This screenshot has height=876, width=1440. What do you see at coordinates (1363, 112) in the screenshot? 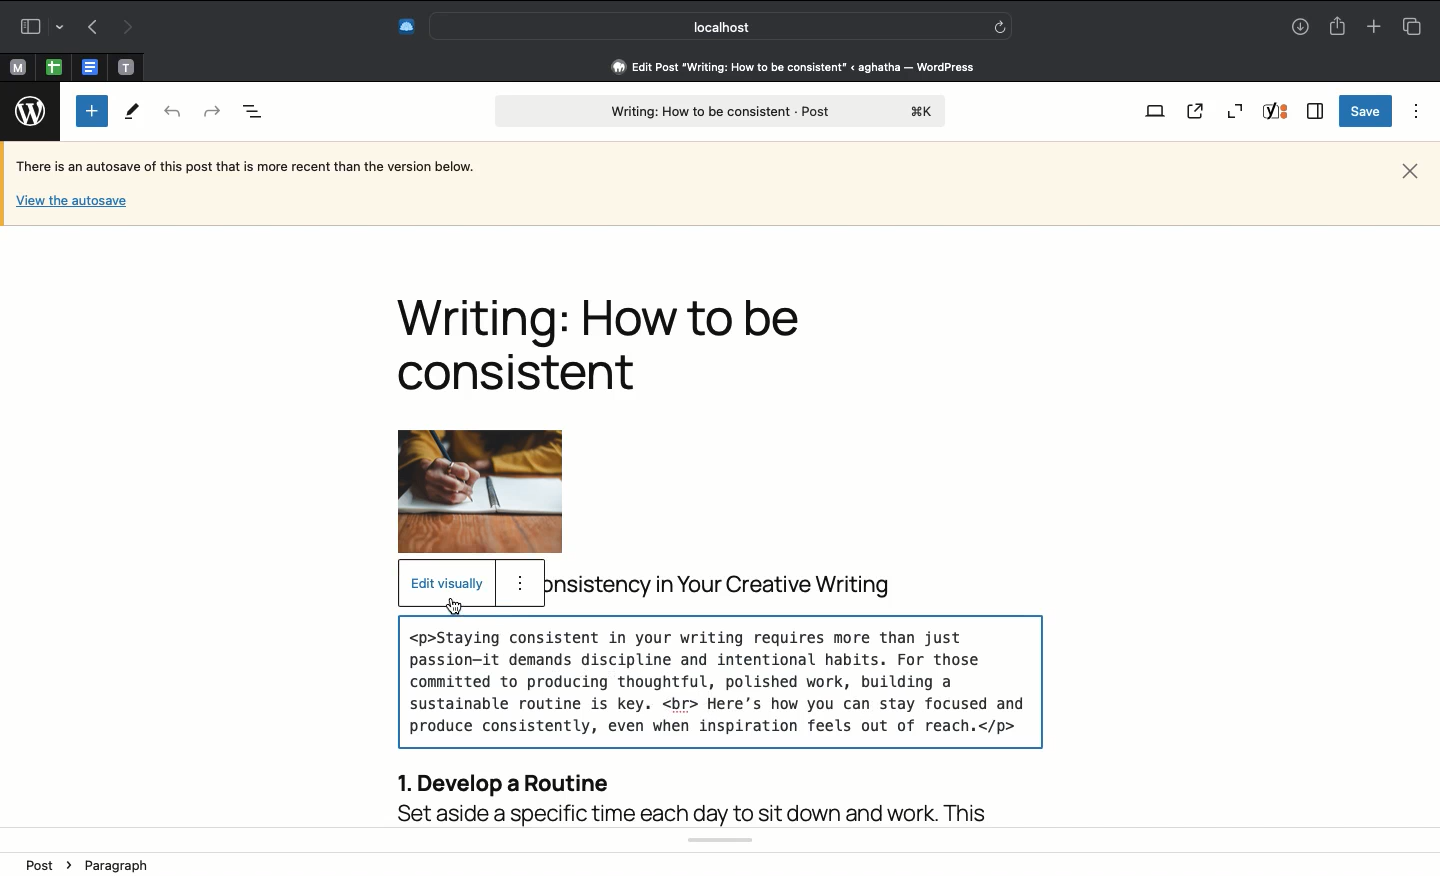
I see `Save` at bounding box center [1363, 112].